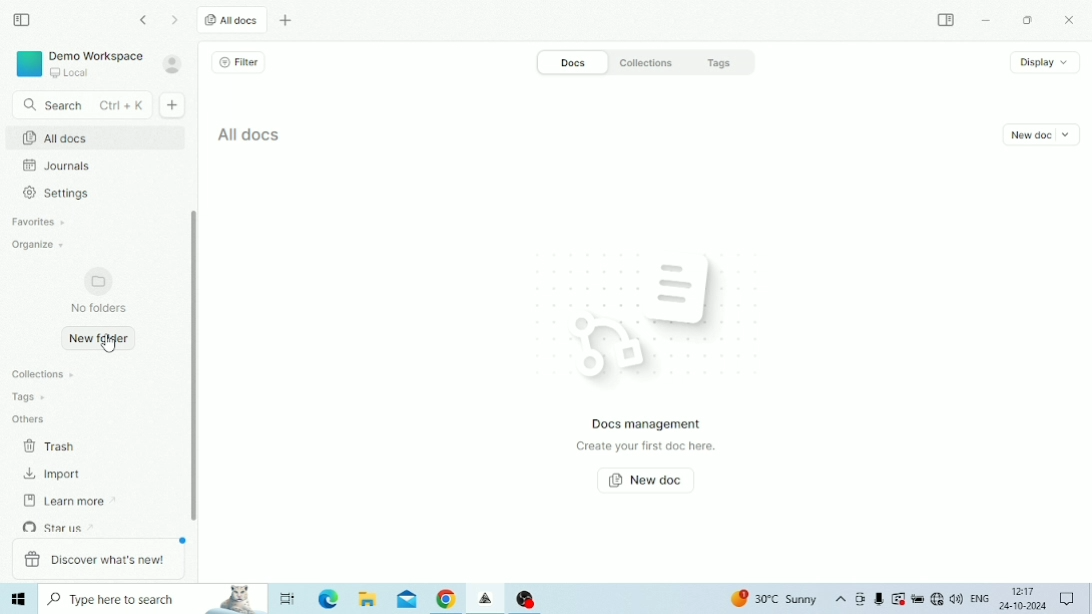 This screenshot has width=1092, height=614. Describe the element at coordinates (652, 61) in the screenshot. I see `Collections` at that location.